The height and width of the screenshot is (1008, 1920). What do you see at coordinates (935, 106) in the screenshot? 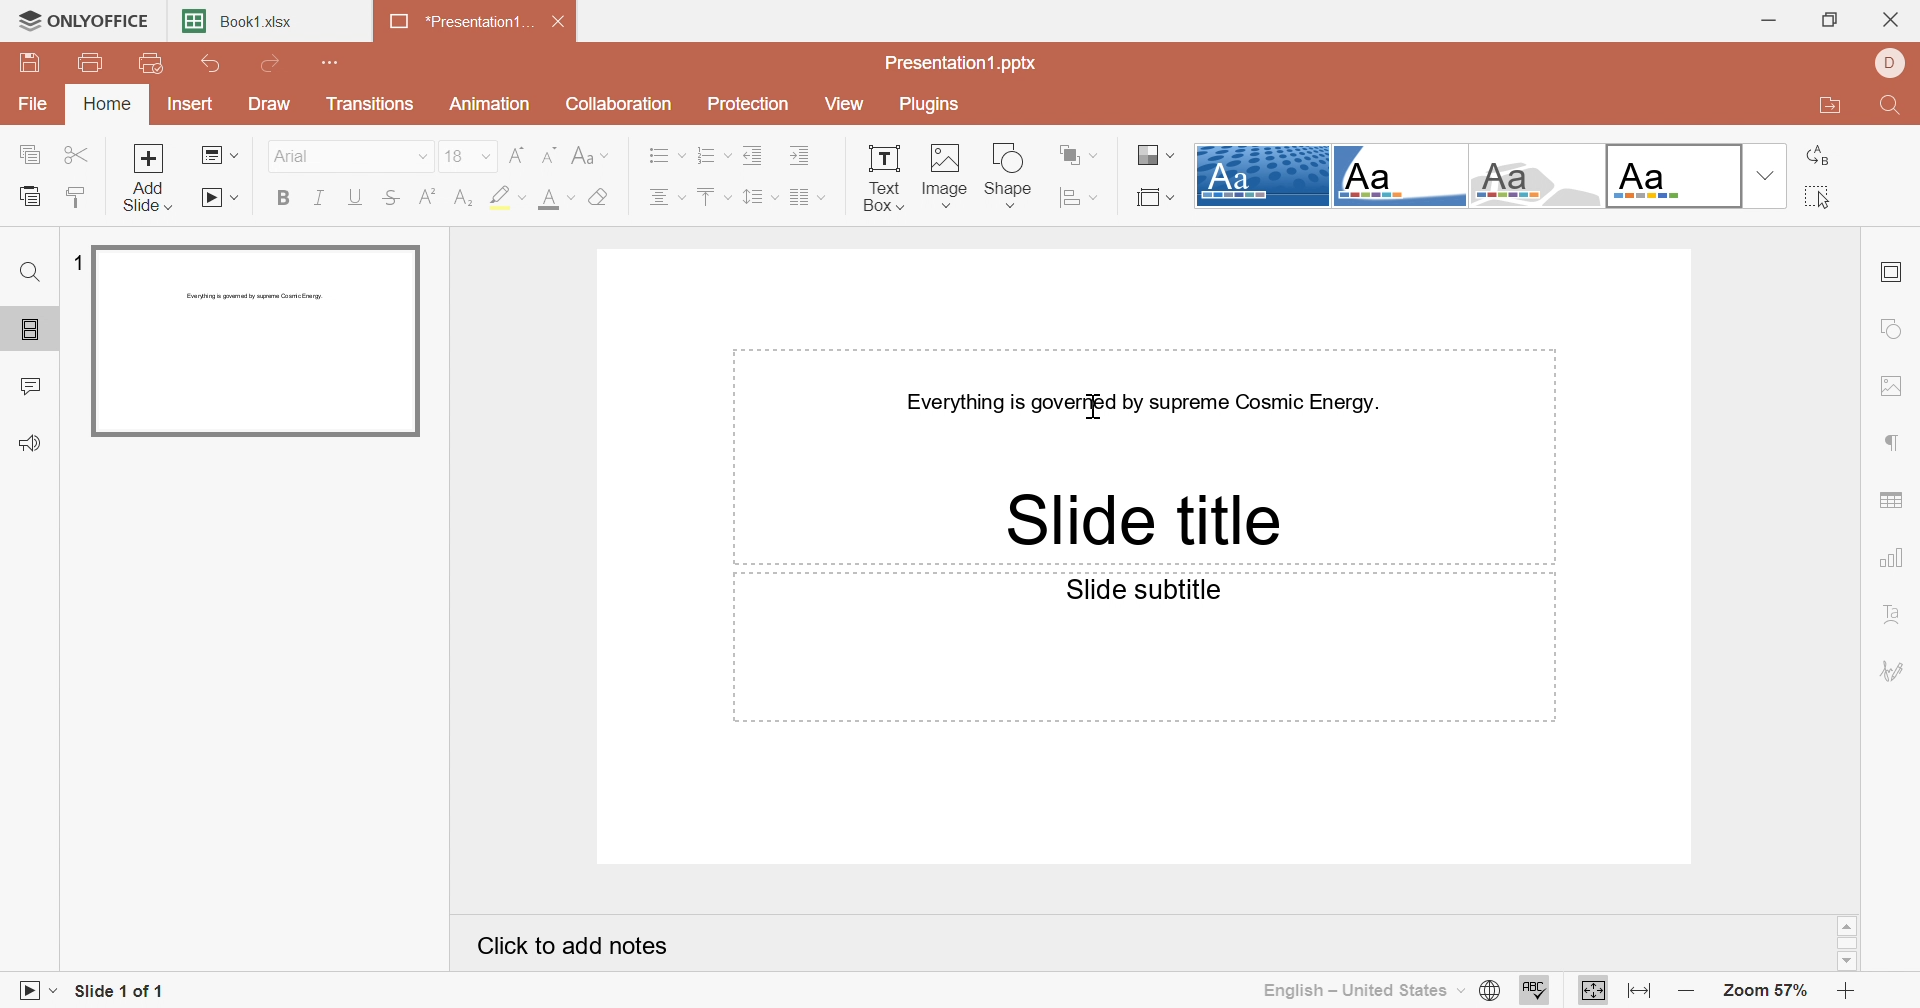
I see `Plugins` at bounding box center [935, 106].